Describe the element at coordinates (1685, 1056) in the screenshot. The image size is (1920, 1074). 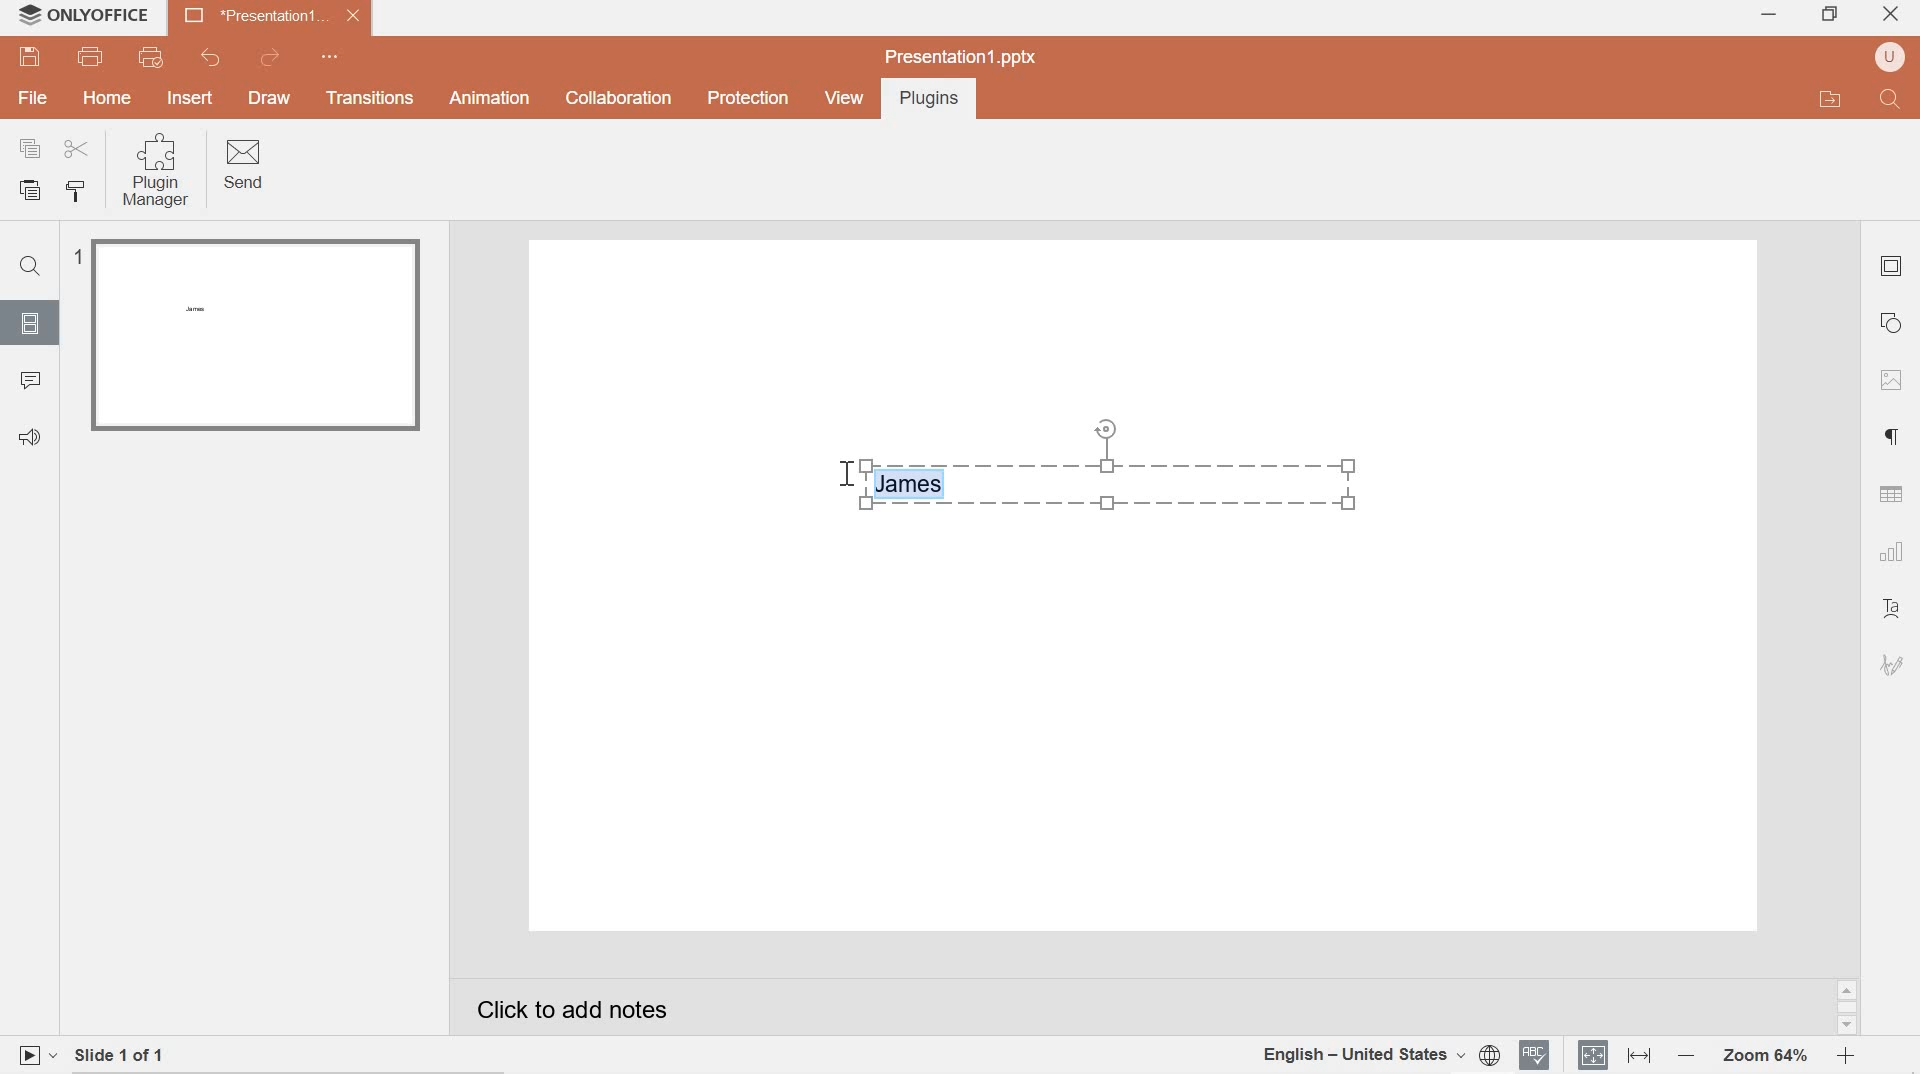
I see `Zoom out` at that location.